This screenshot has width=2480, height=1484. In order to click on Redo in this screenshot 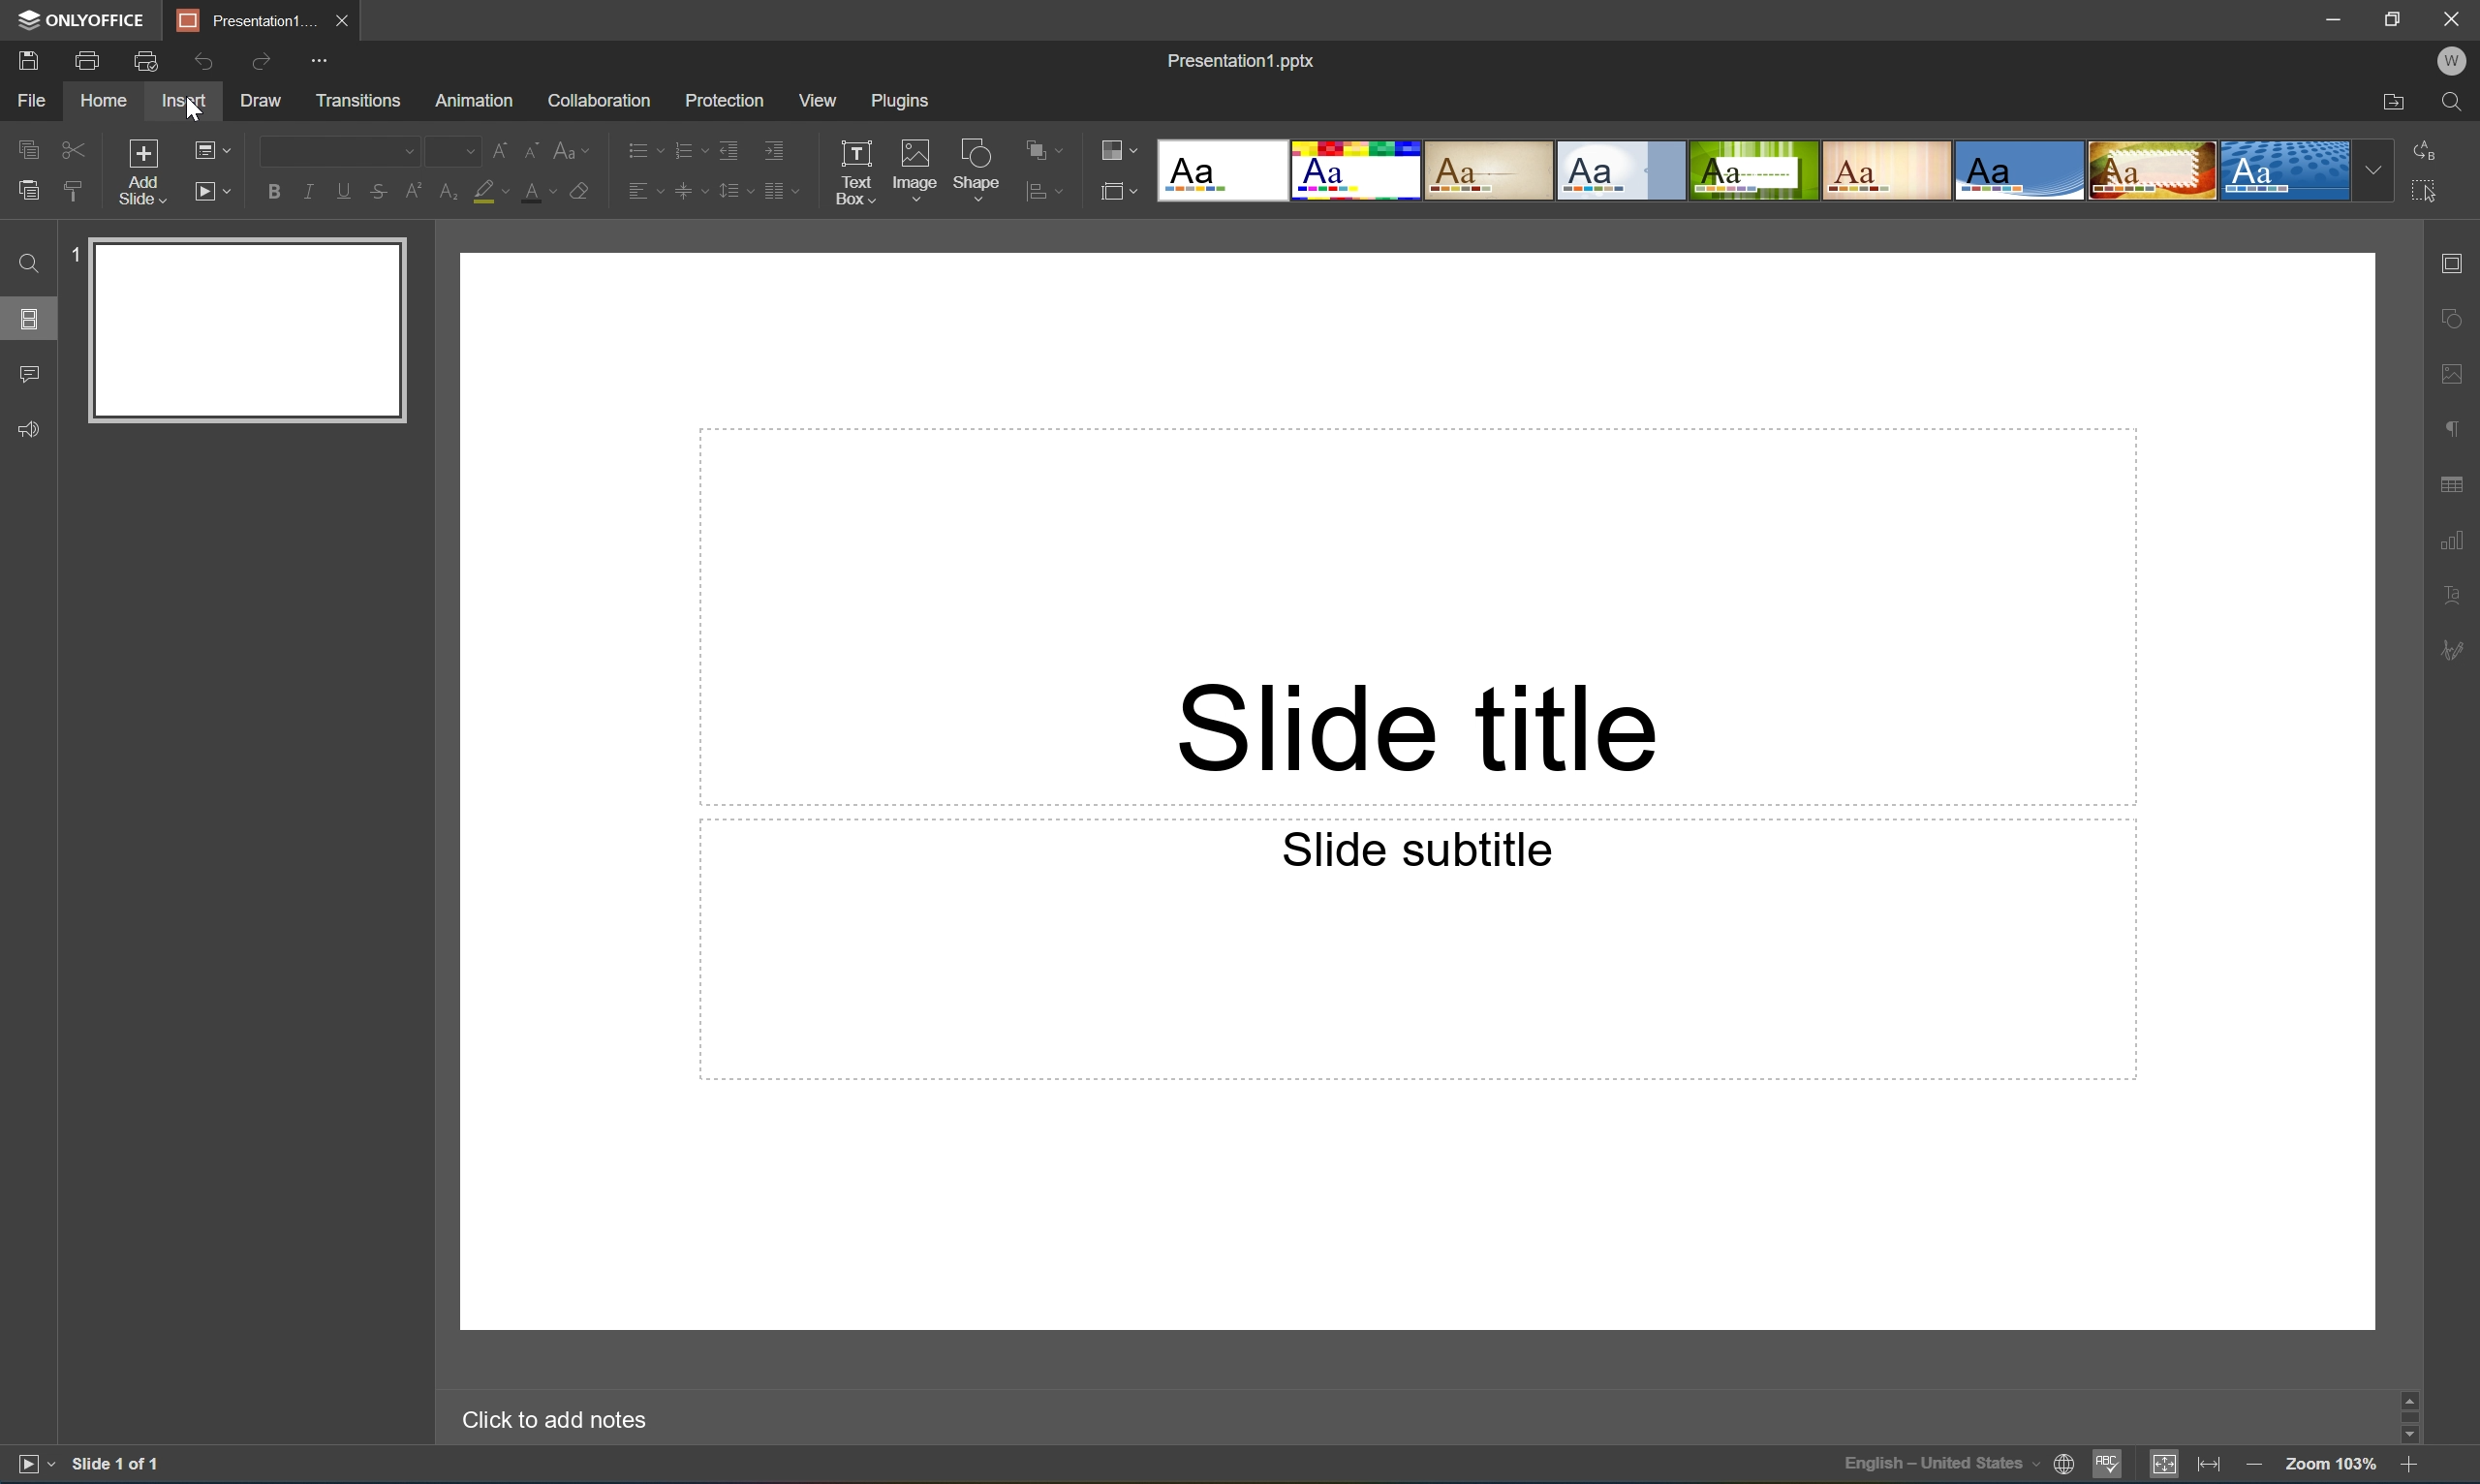, I will do `click(259, 64)`.